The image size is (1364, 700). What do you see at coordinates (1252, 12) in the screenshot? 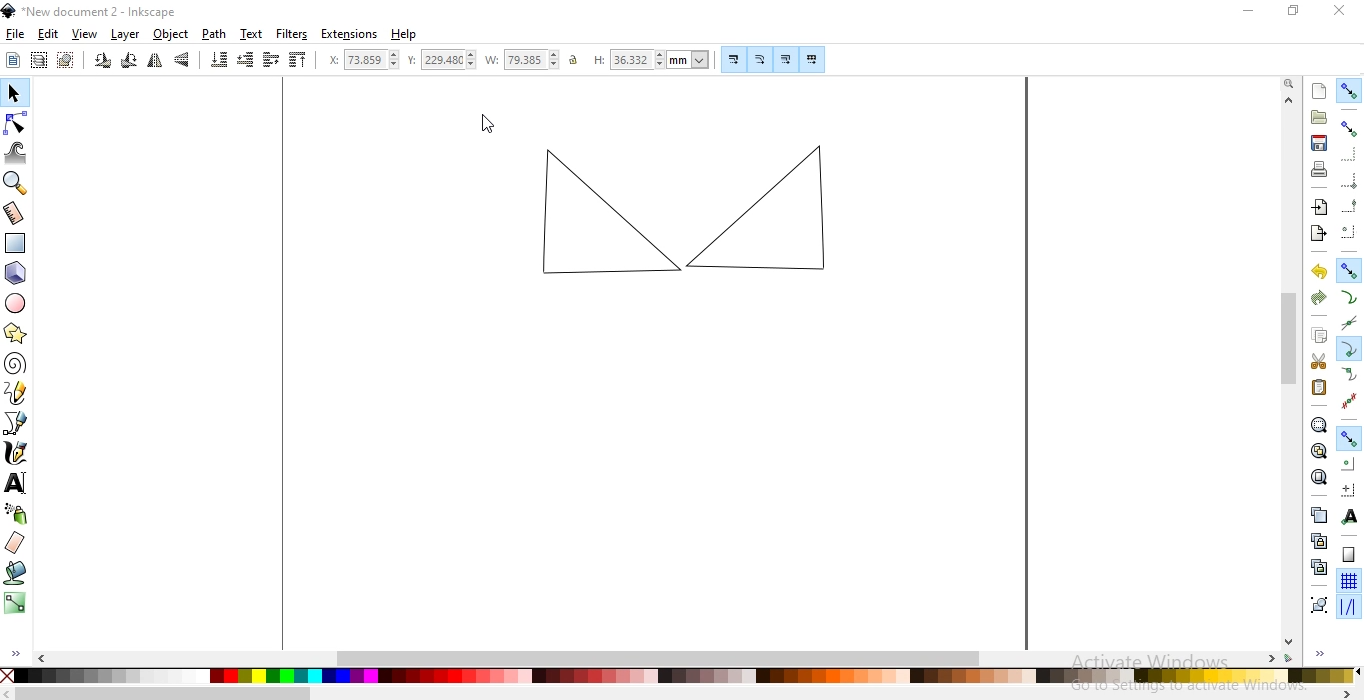
I see `minimize` at bounding box center [1252, 12].